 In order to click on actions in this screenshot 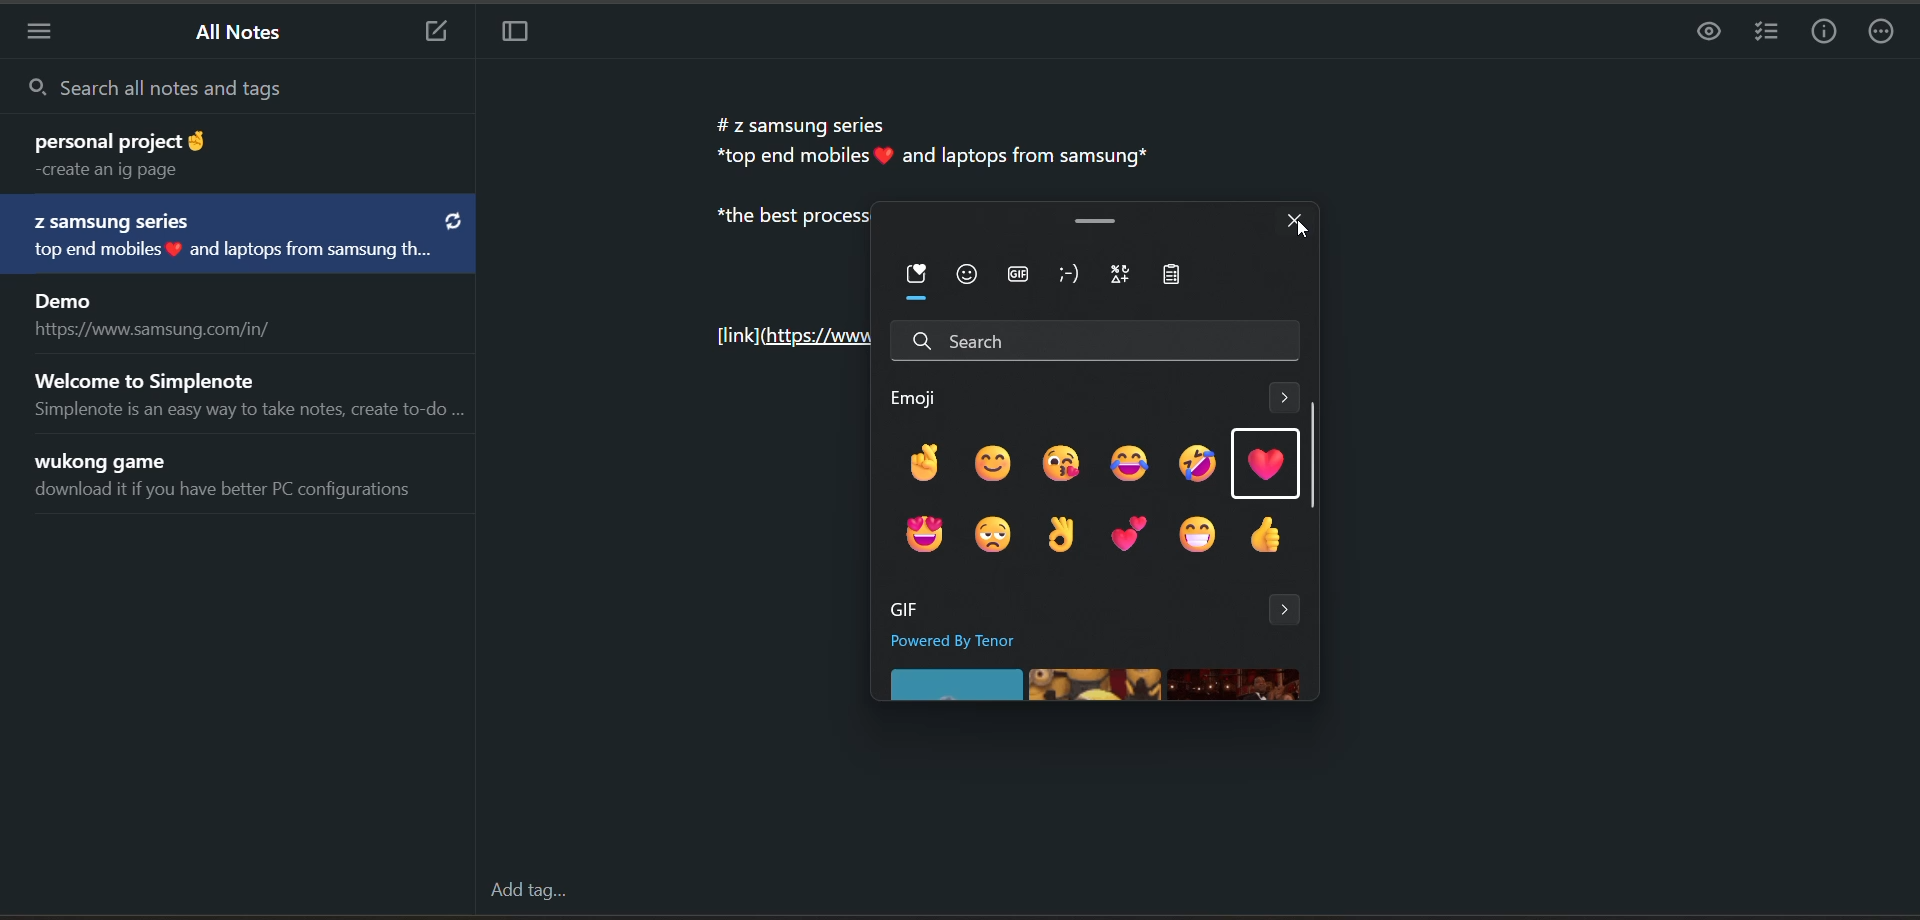, I will do `click(1883, 36)`.